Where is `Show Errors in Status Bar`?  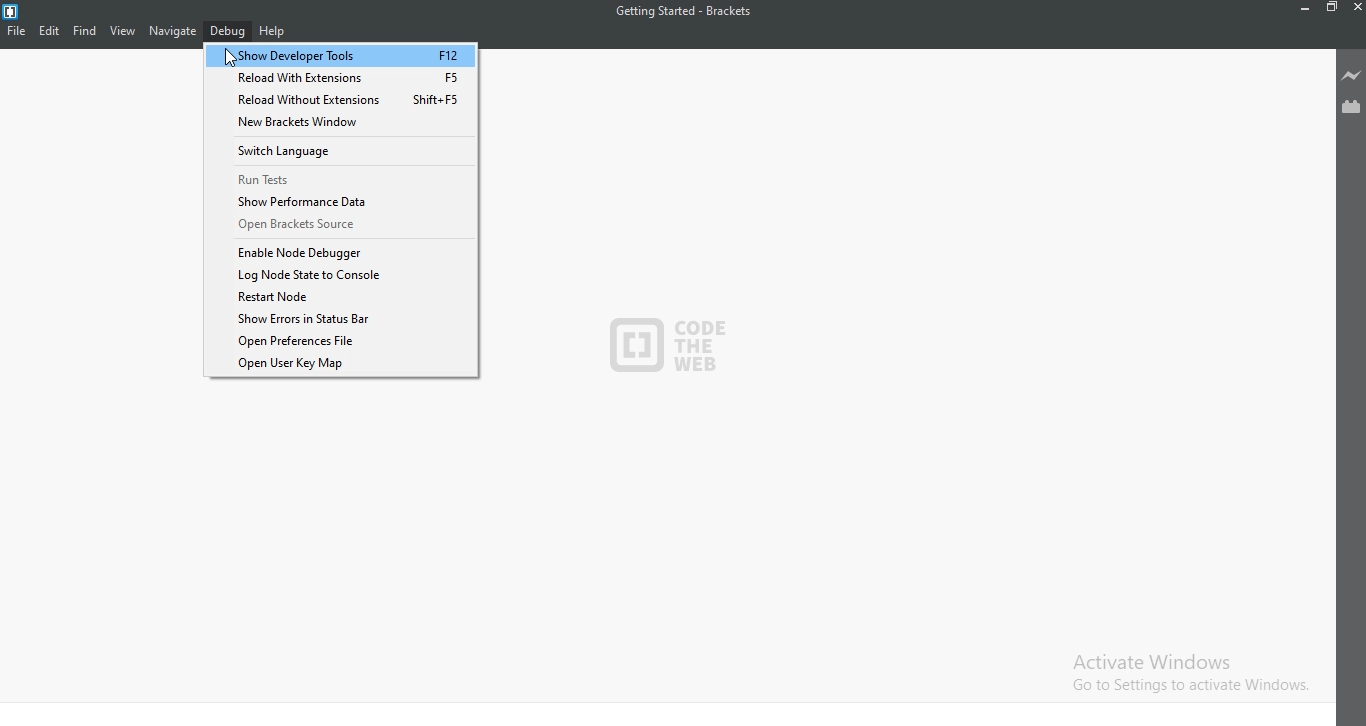 Show Errors in Status Bar is located at coordinates (342, 319).